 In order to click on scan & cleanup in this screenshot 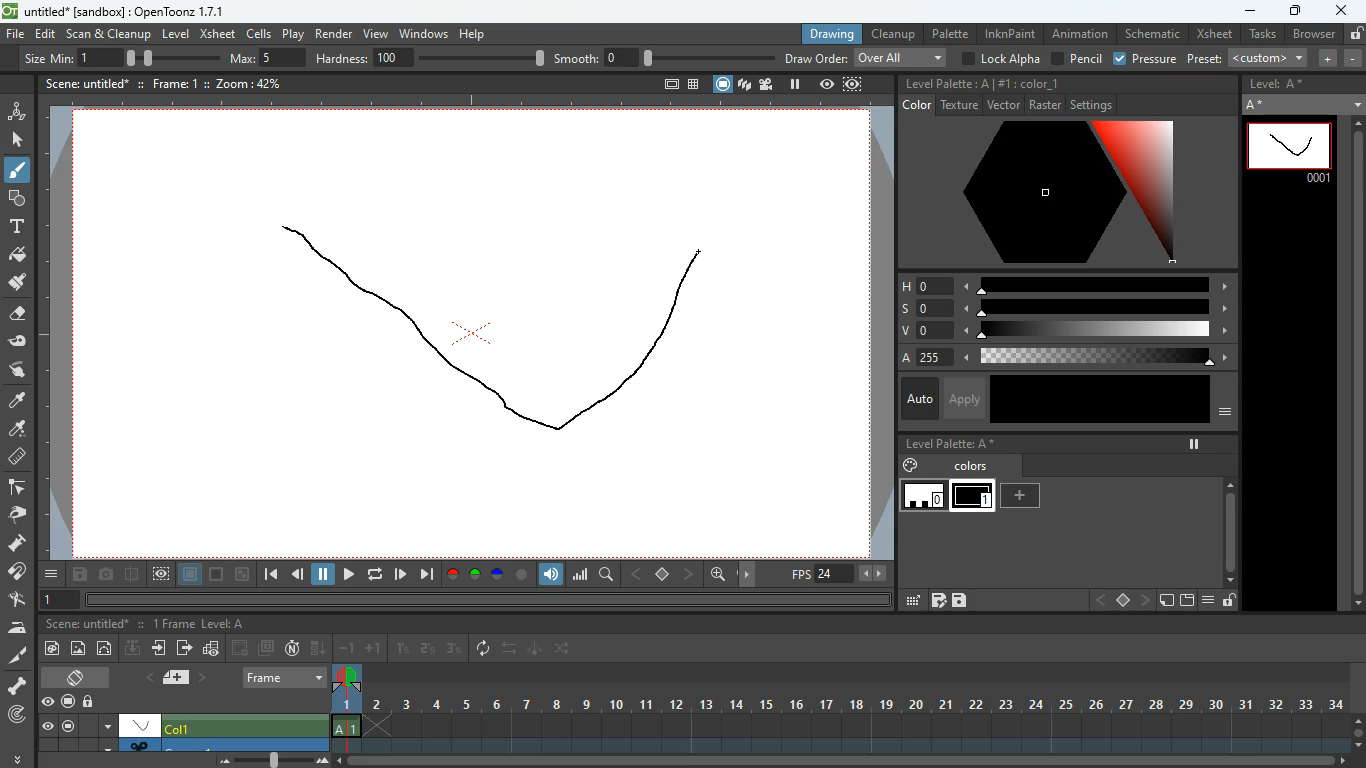, I will do `click(109, 35)`.